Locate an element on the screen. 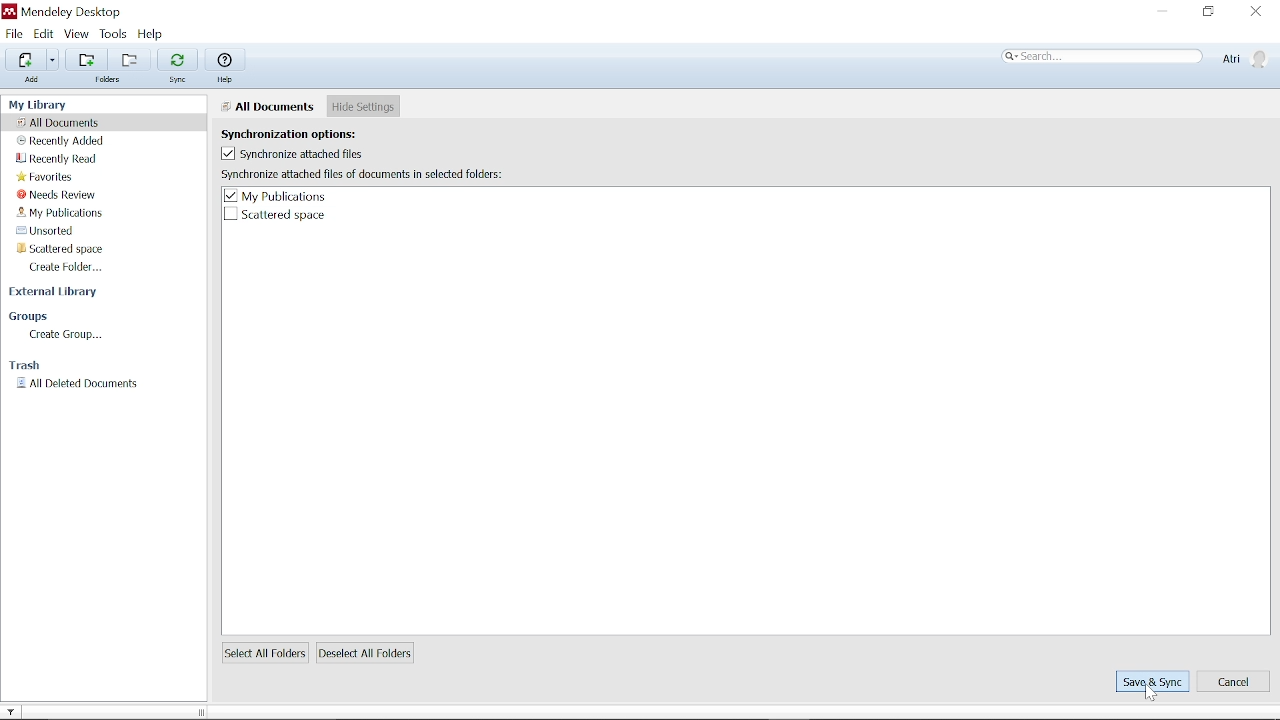  Add folders is located at coordinates (83, 60).